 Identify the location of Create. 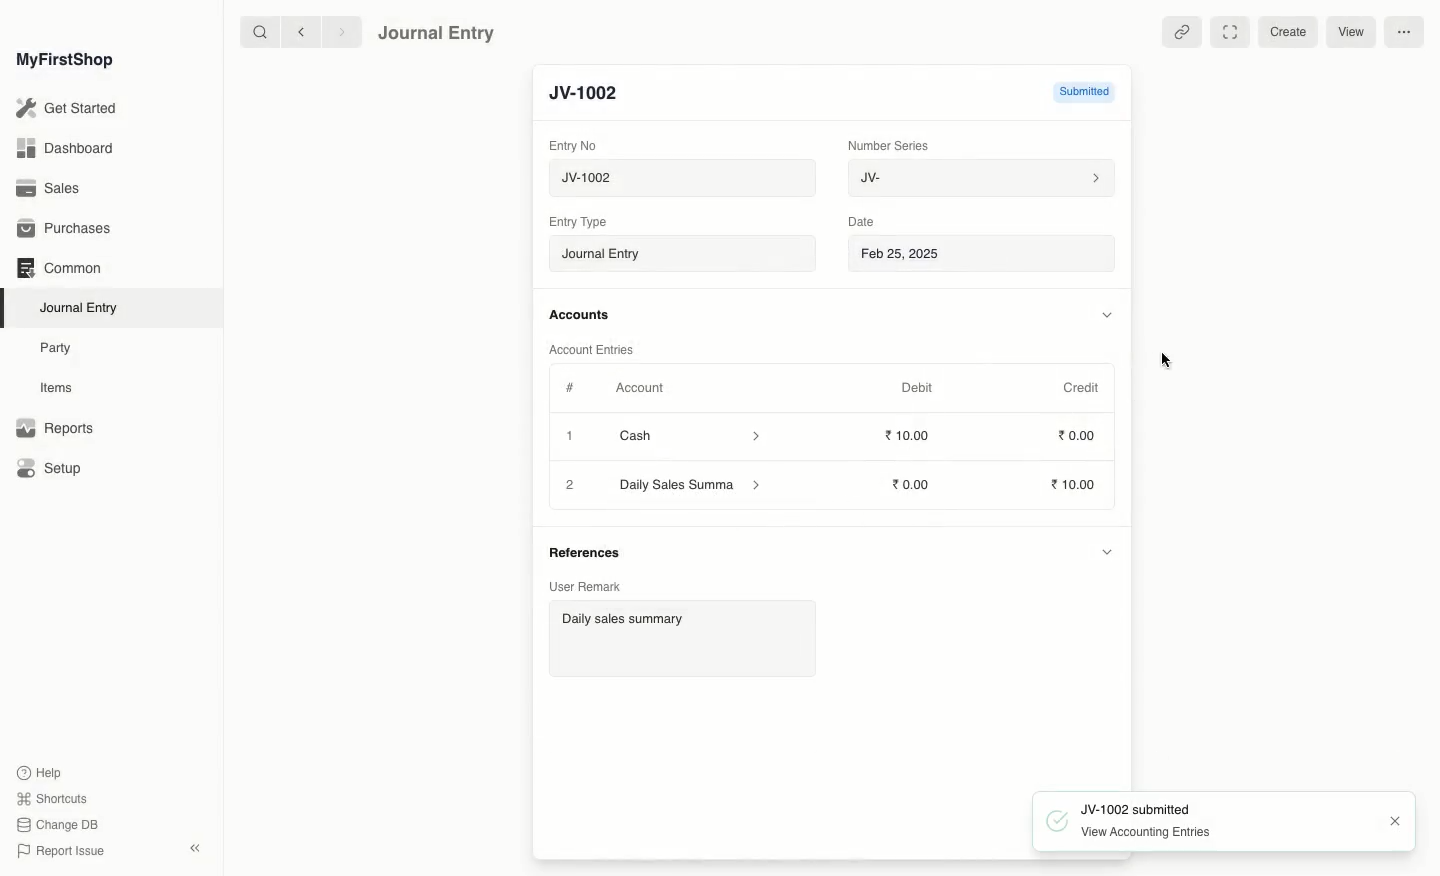
(1292, 31).